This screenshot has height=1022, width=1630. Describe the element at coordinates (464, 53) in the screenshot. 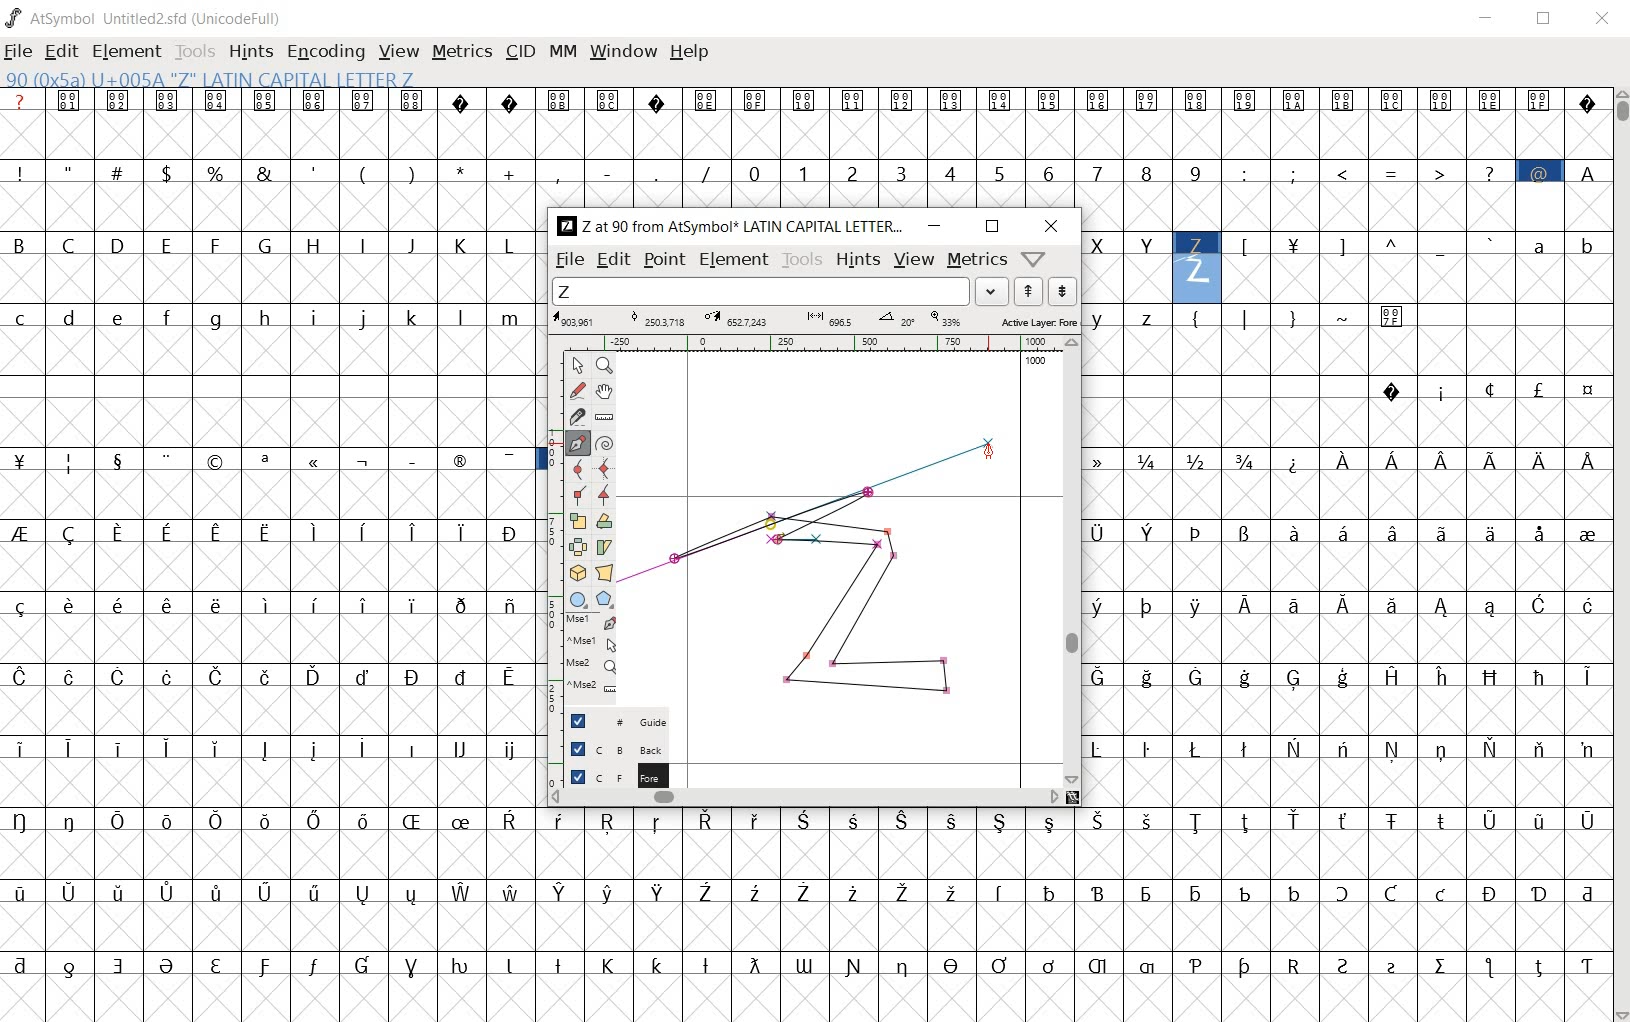

I see `metrics` at that location.